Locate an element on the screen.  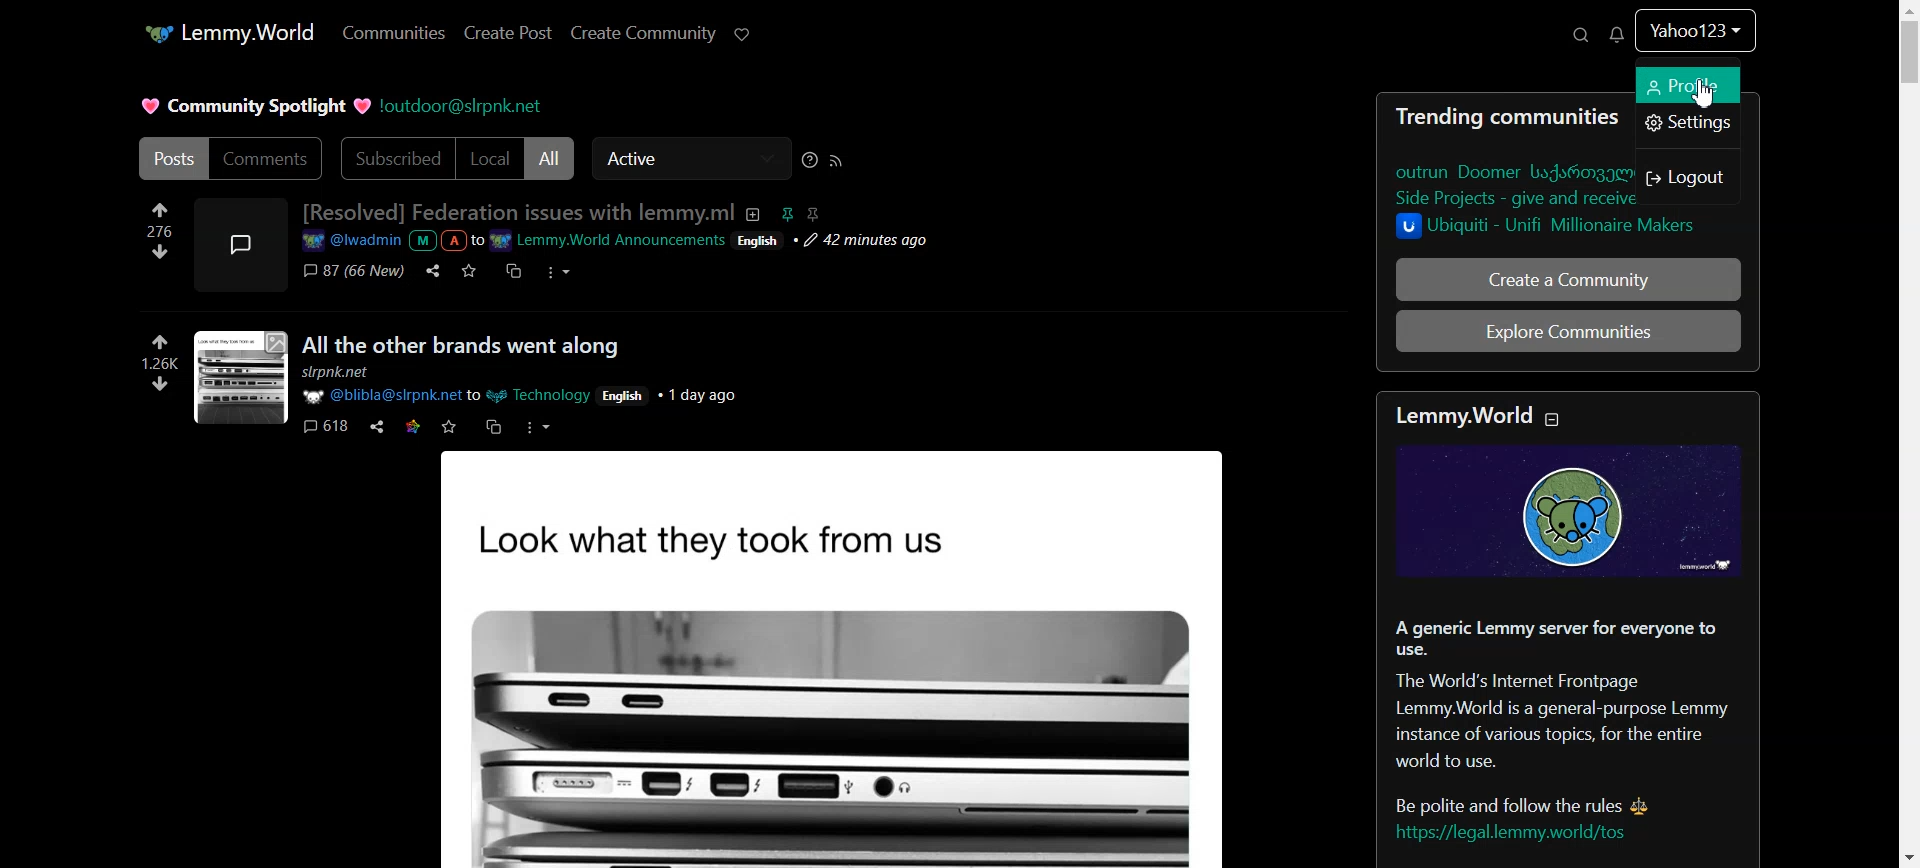
Explore Communities is located at coordinates (1568, 331).